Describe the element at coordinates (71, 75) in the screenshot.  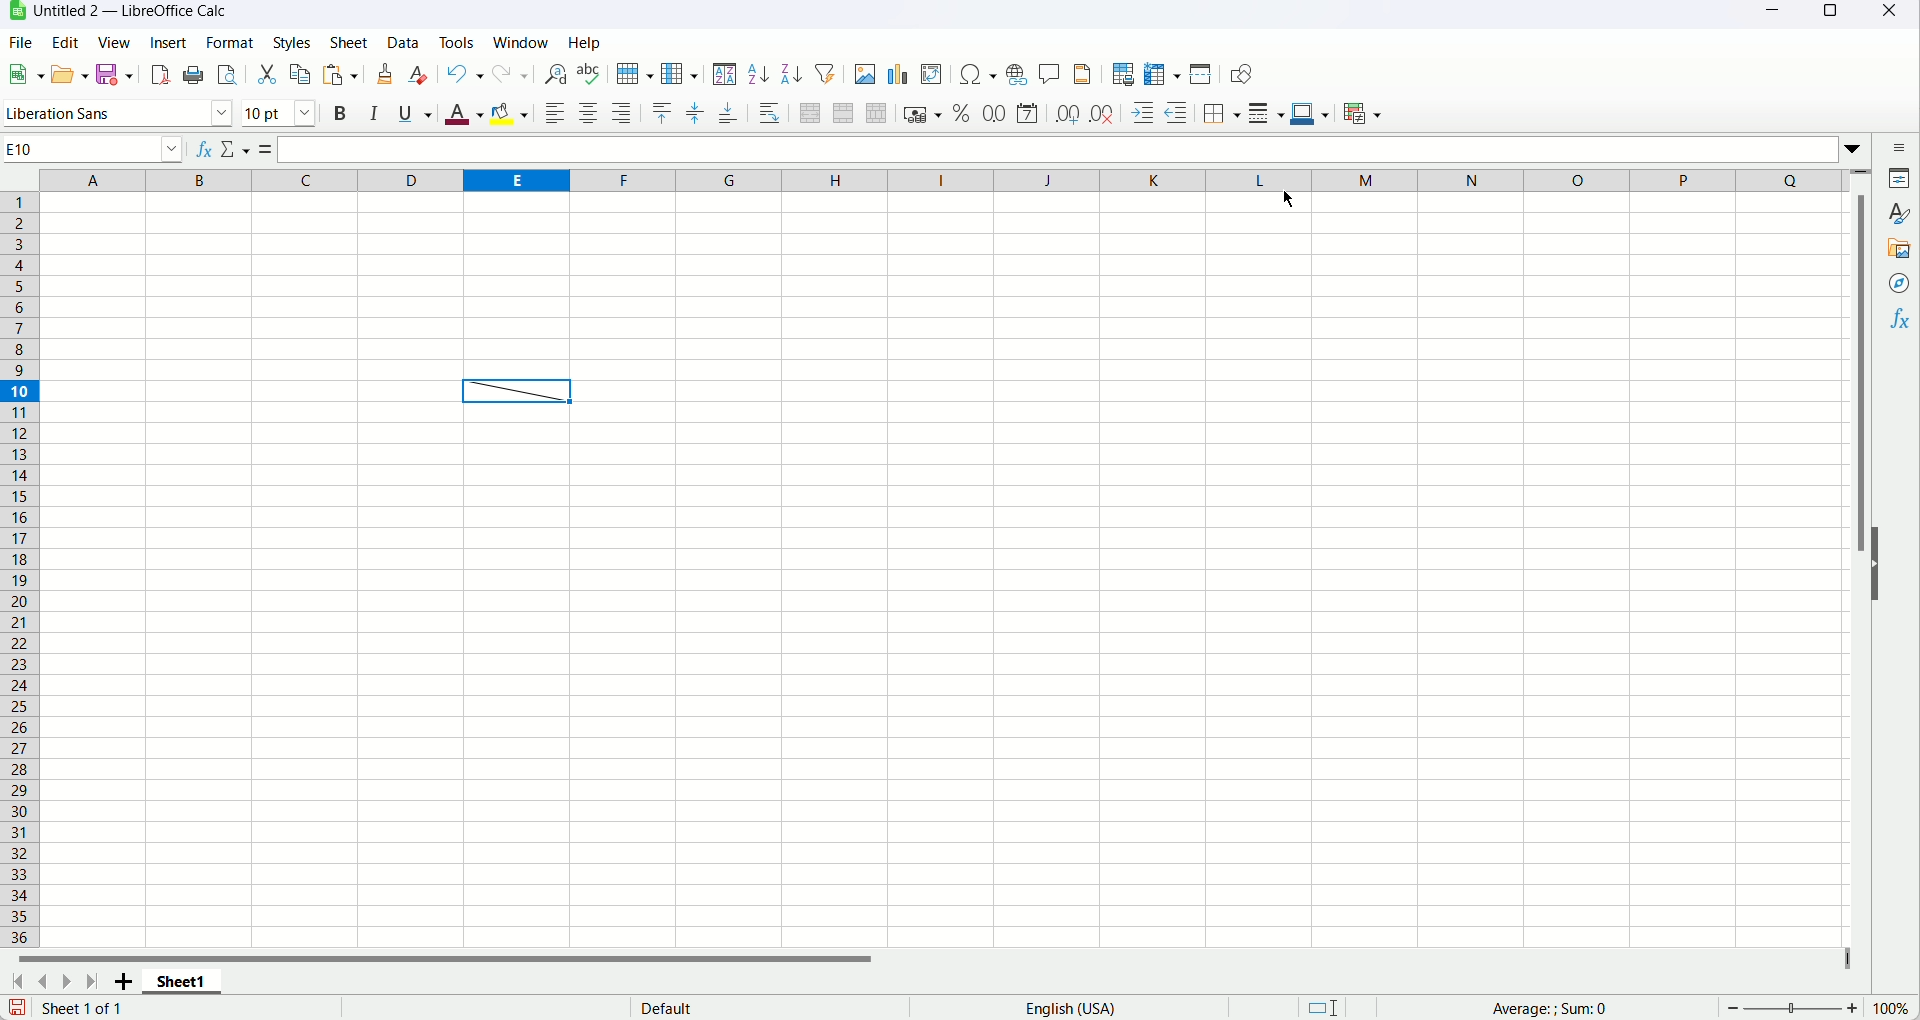
I see `Open` at that location.